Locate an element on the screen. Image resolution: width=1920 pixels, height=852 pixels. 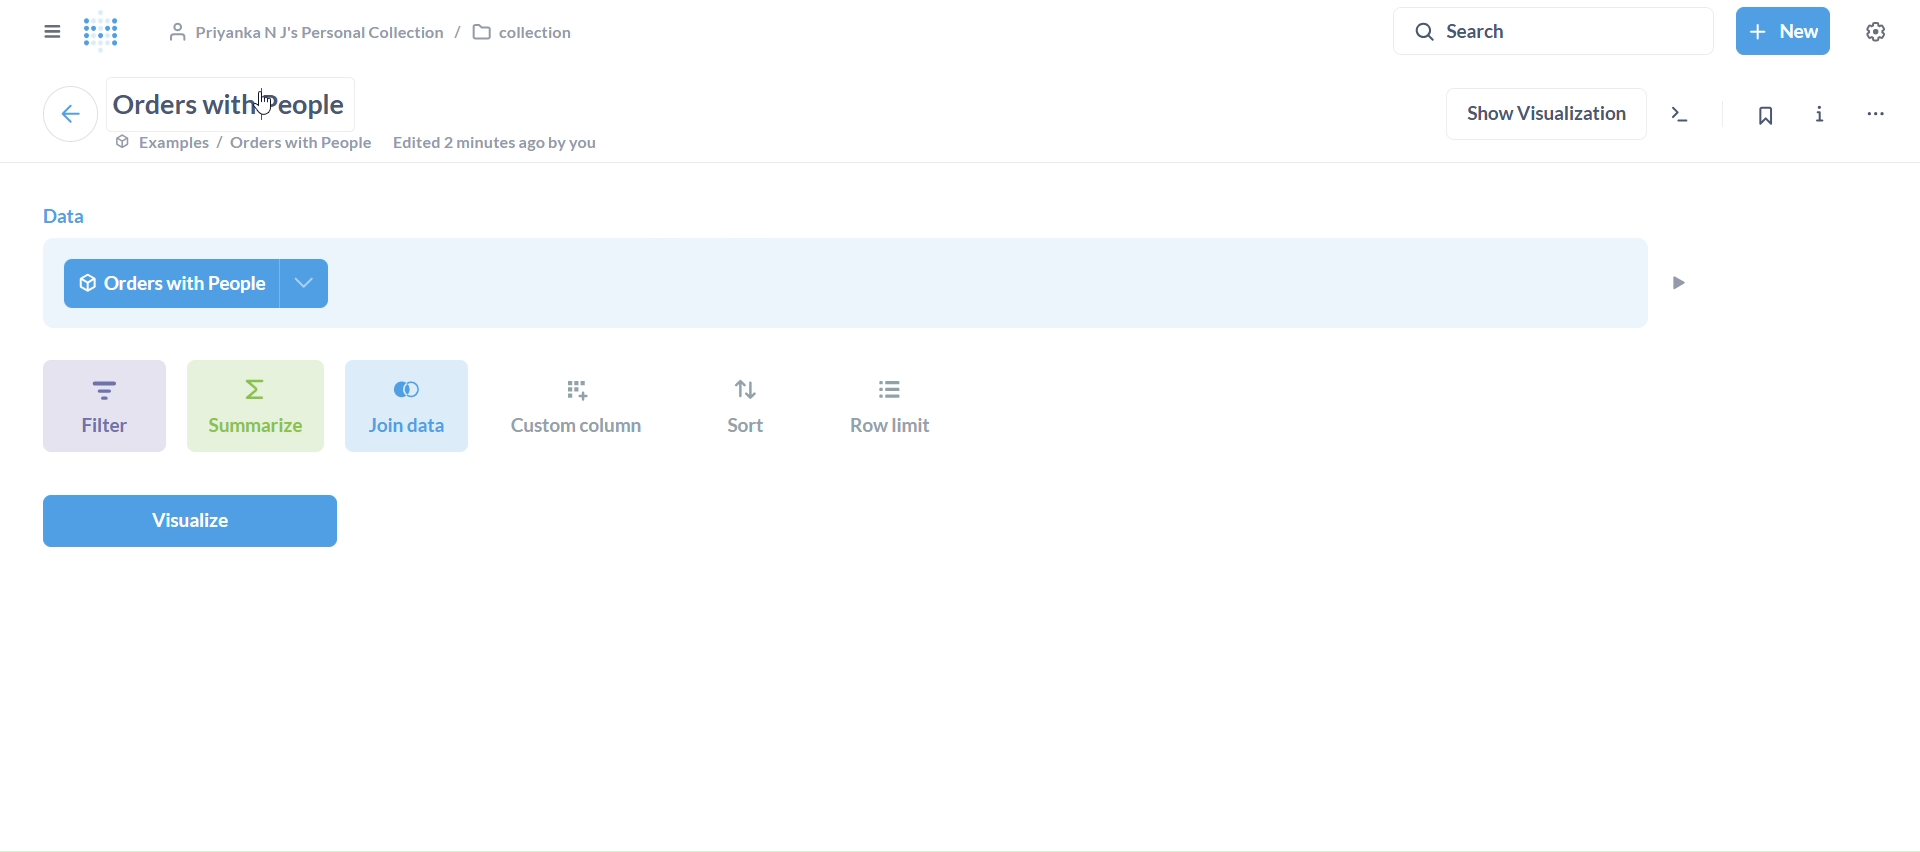
orders with people is located at coordinates (236, 101).